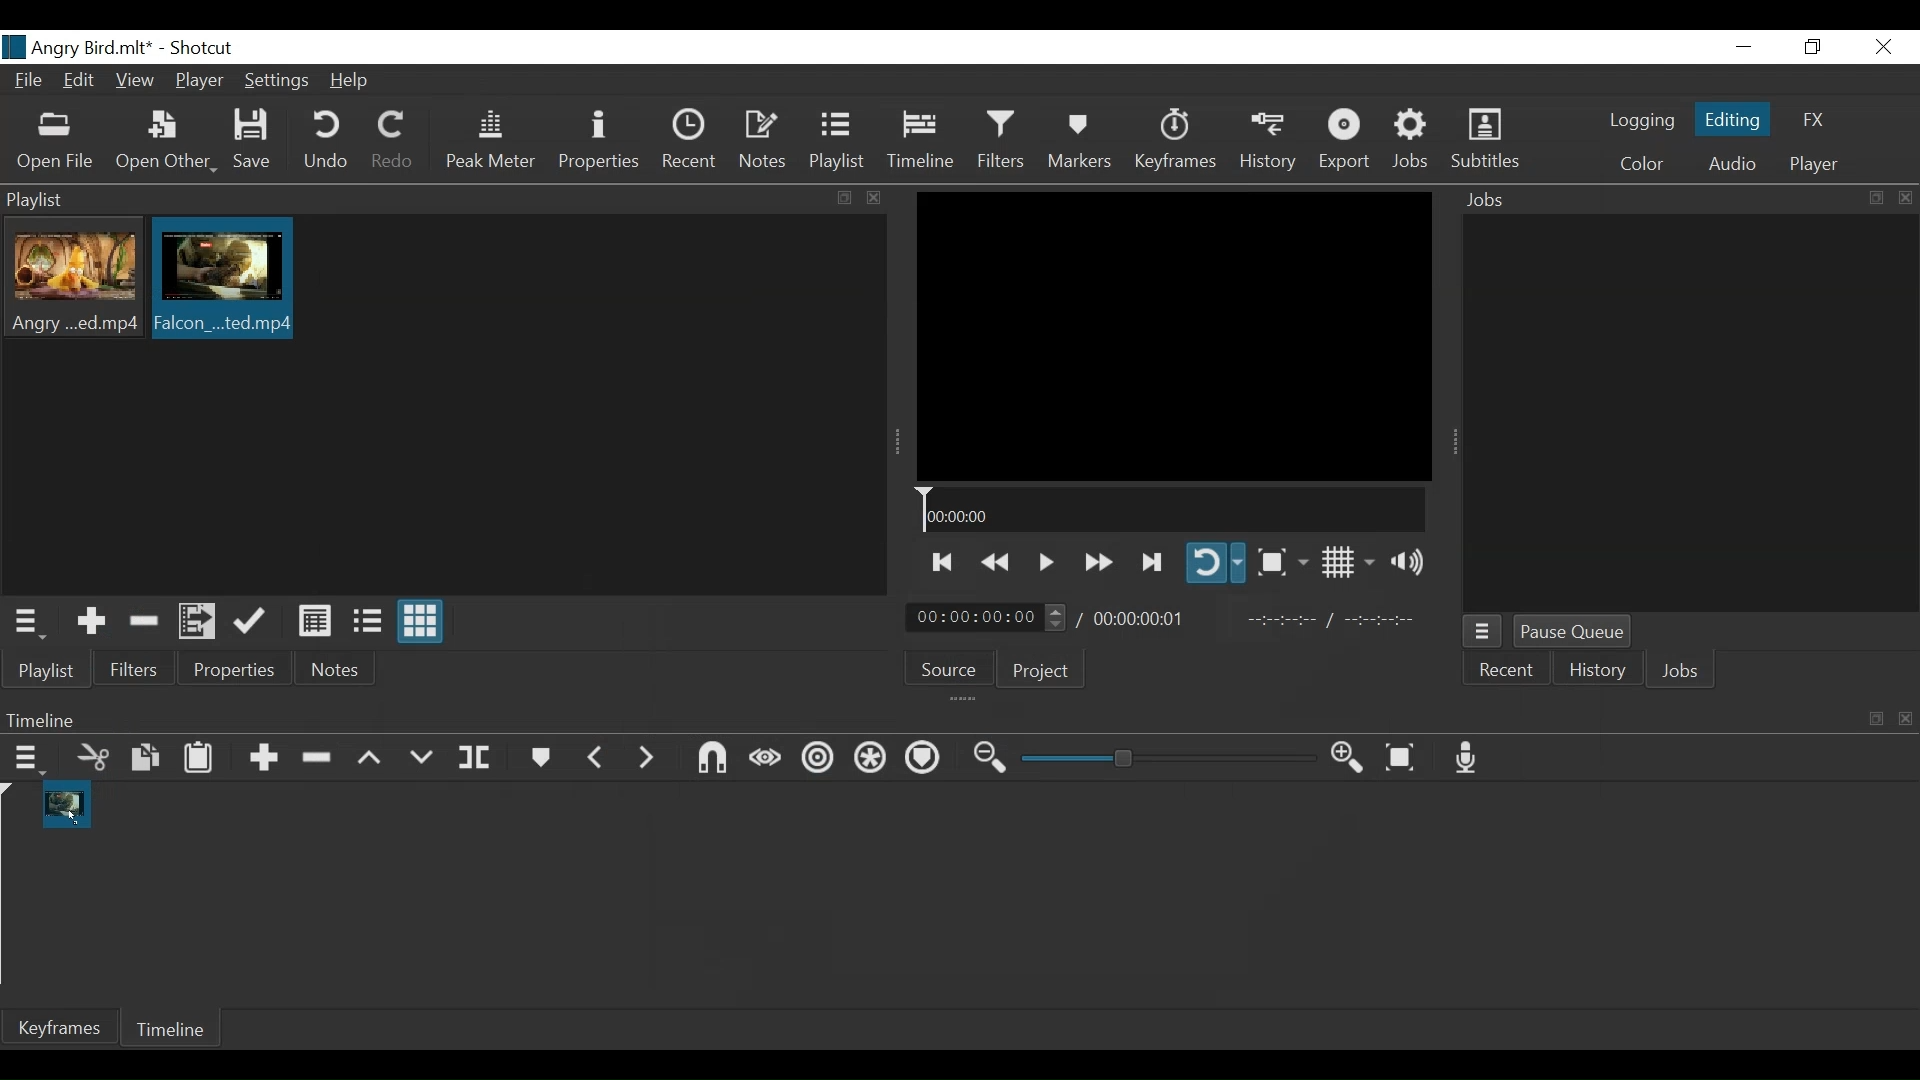 This screenshot has width=1920, height=1080. I want to click on title, so click(137, 48).